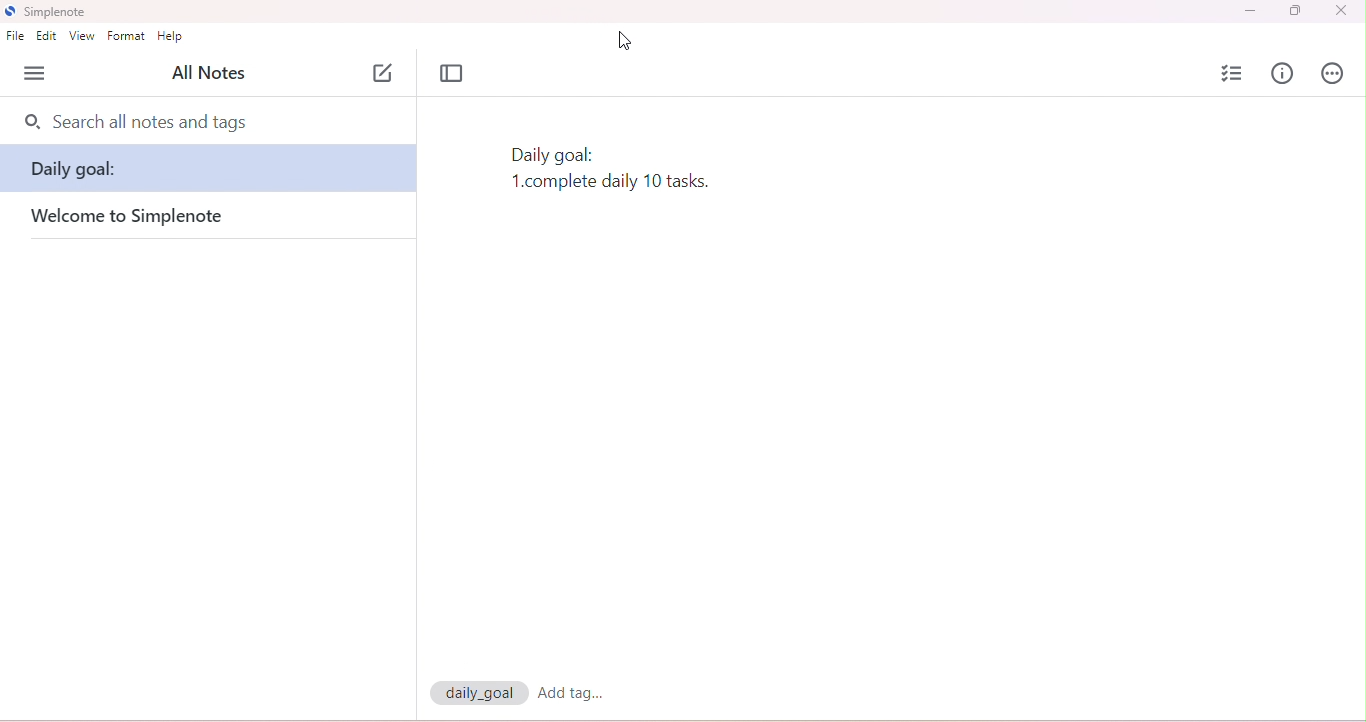 The height and width of the screenshot is (722, 1366). I want to click on insert checklist, so click(1234, 74).